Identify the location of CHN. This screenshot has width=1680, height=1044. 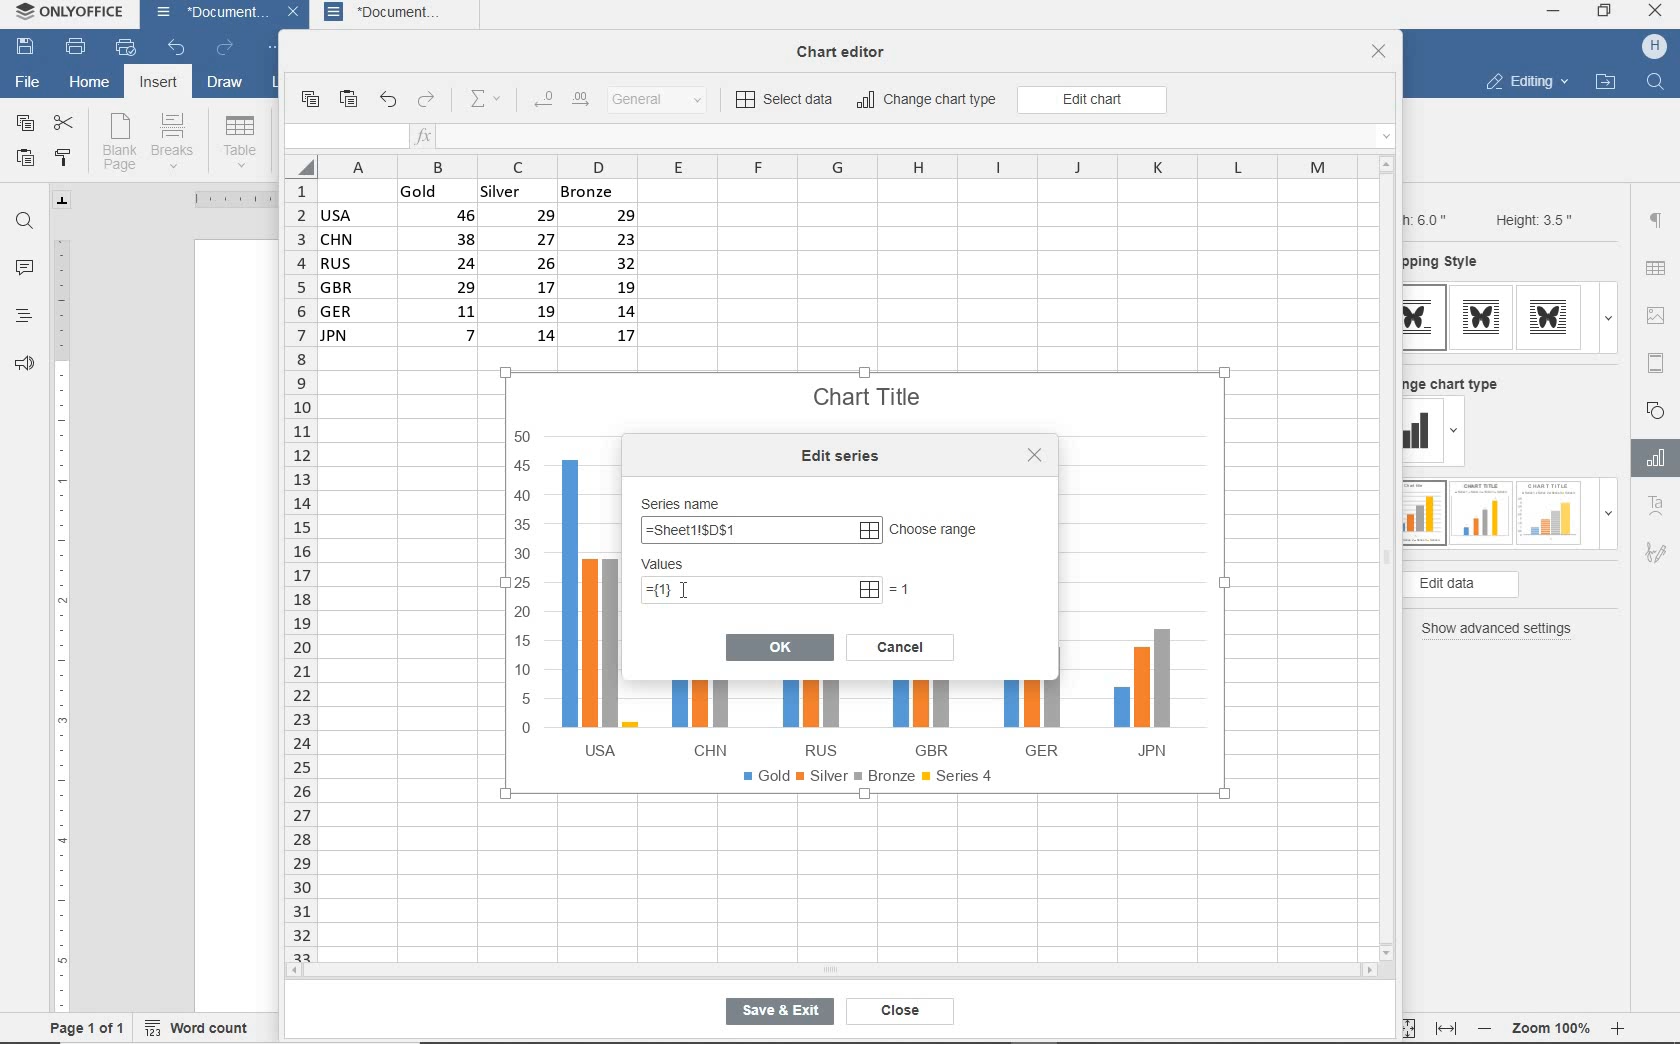
(704, 716).